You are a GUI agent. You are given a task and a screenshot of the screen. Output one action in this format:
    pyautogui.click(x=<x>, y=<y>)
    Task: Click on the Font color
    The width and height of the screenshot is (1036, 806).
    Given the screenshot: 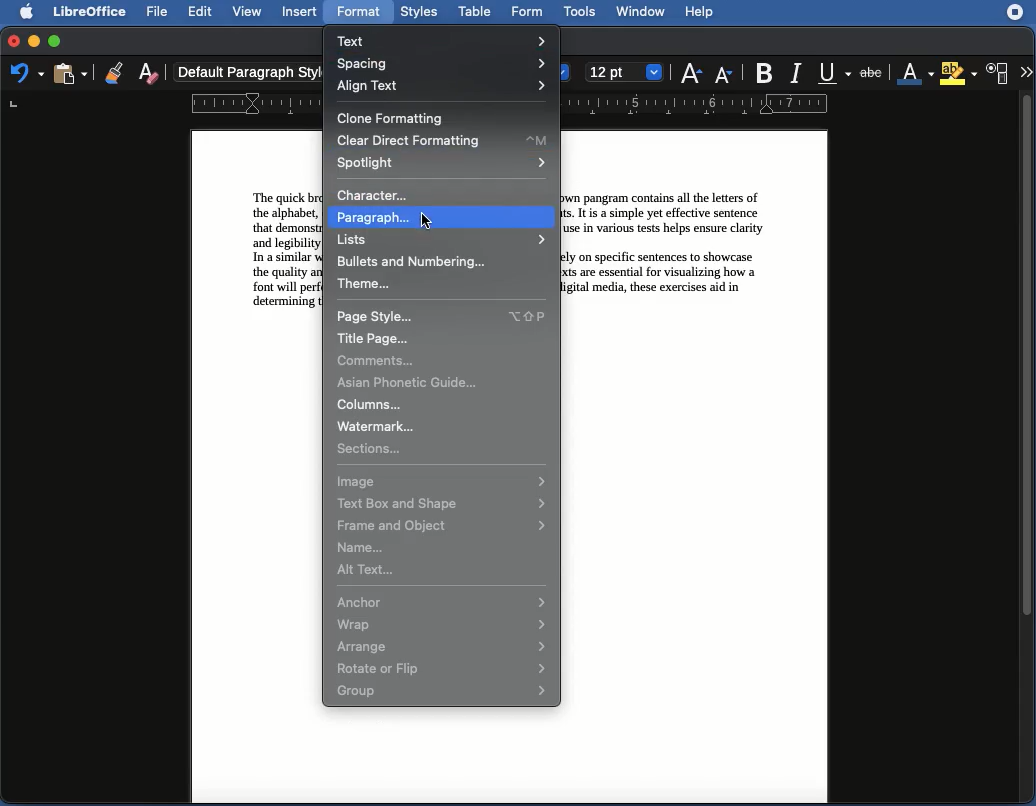 What is the action you would take?
    pyautogui.click(x=914, y=74)
    